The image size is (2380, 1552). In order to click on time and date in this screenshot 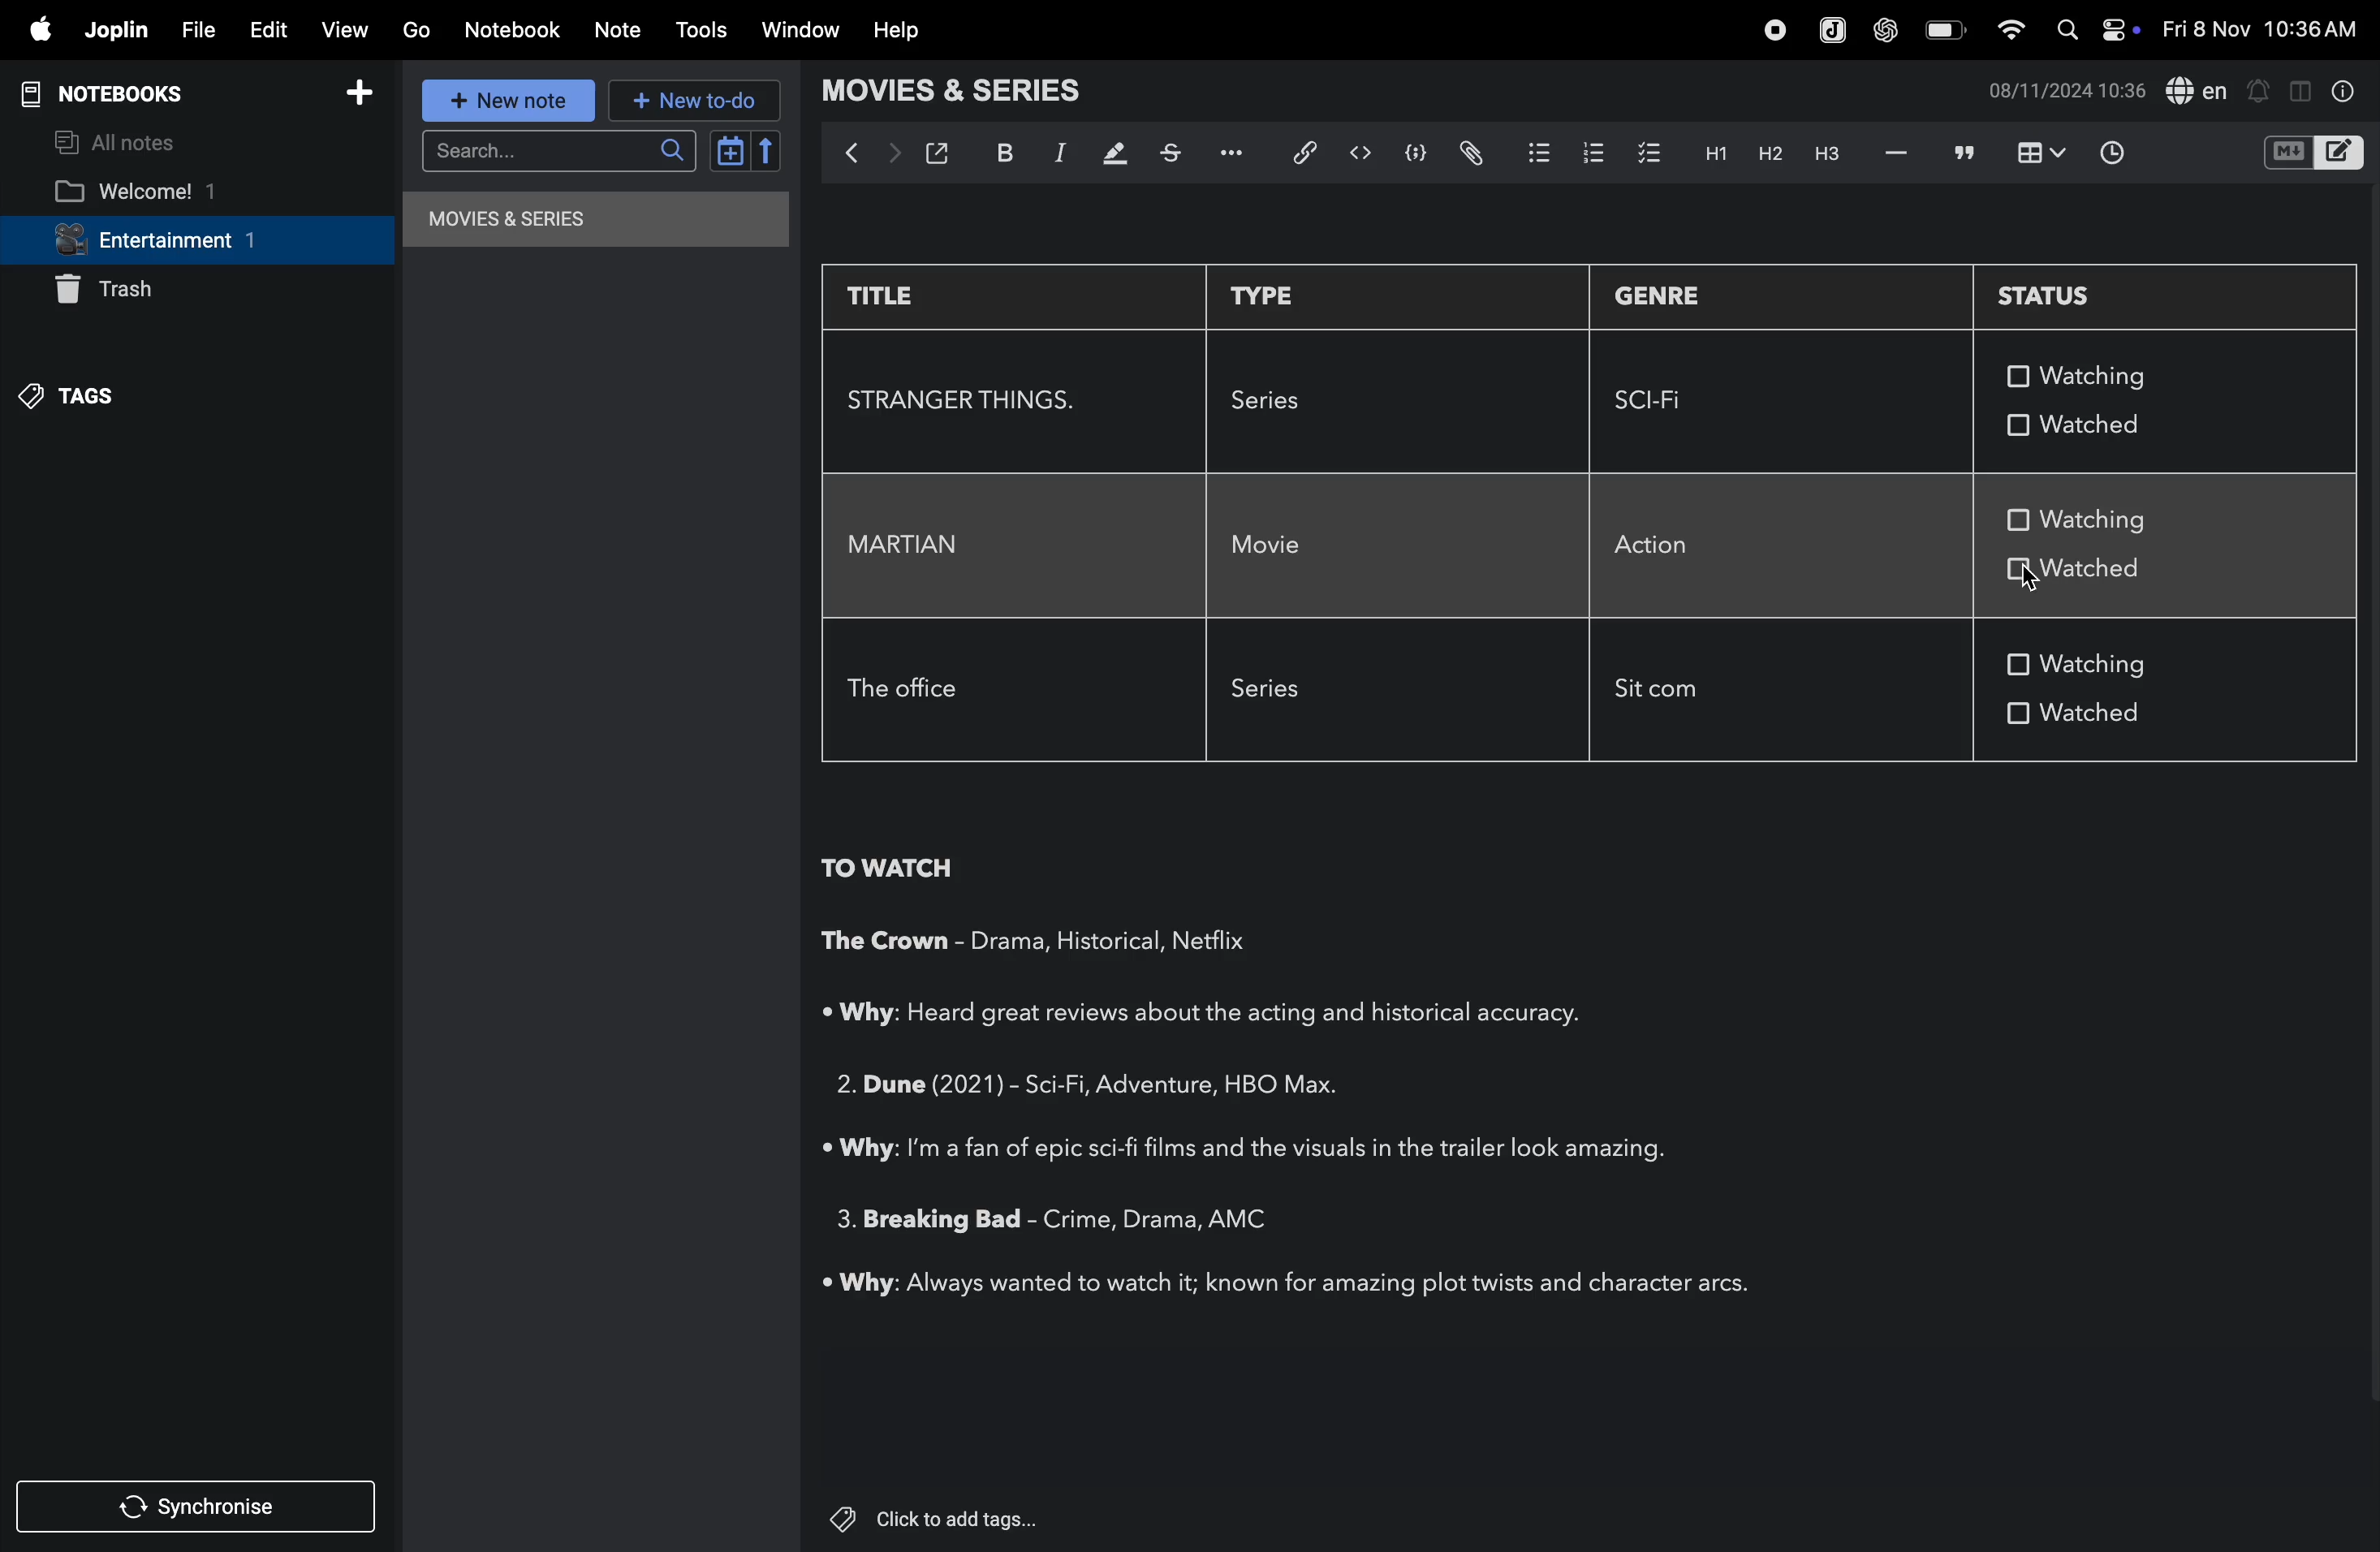, I will do `click(2259, 30)`.